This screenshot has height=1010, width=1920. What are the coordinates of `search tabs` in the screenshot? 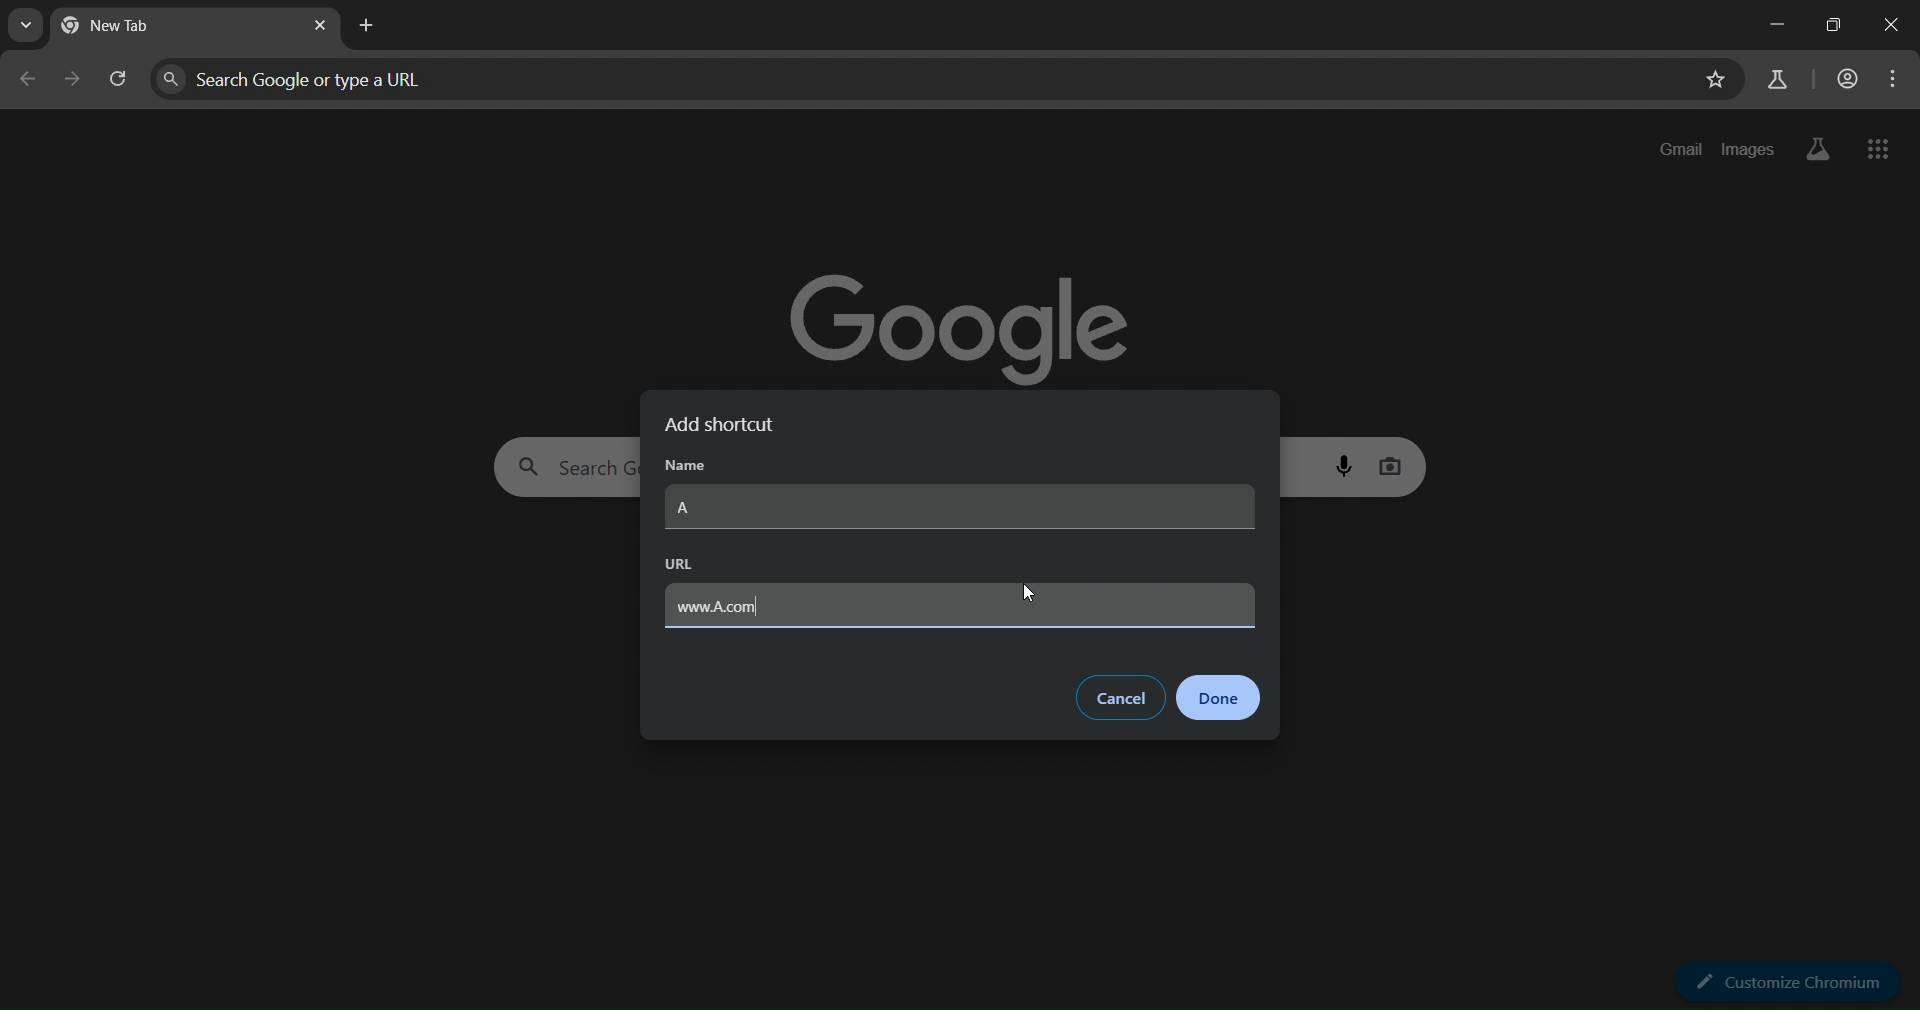 It's located at (31, 26).